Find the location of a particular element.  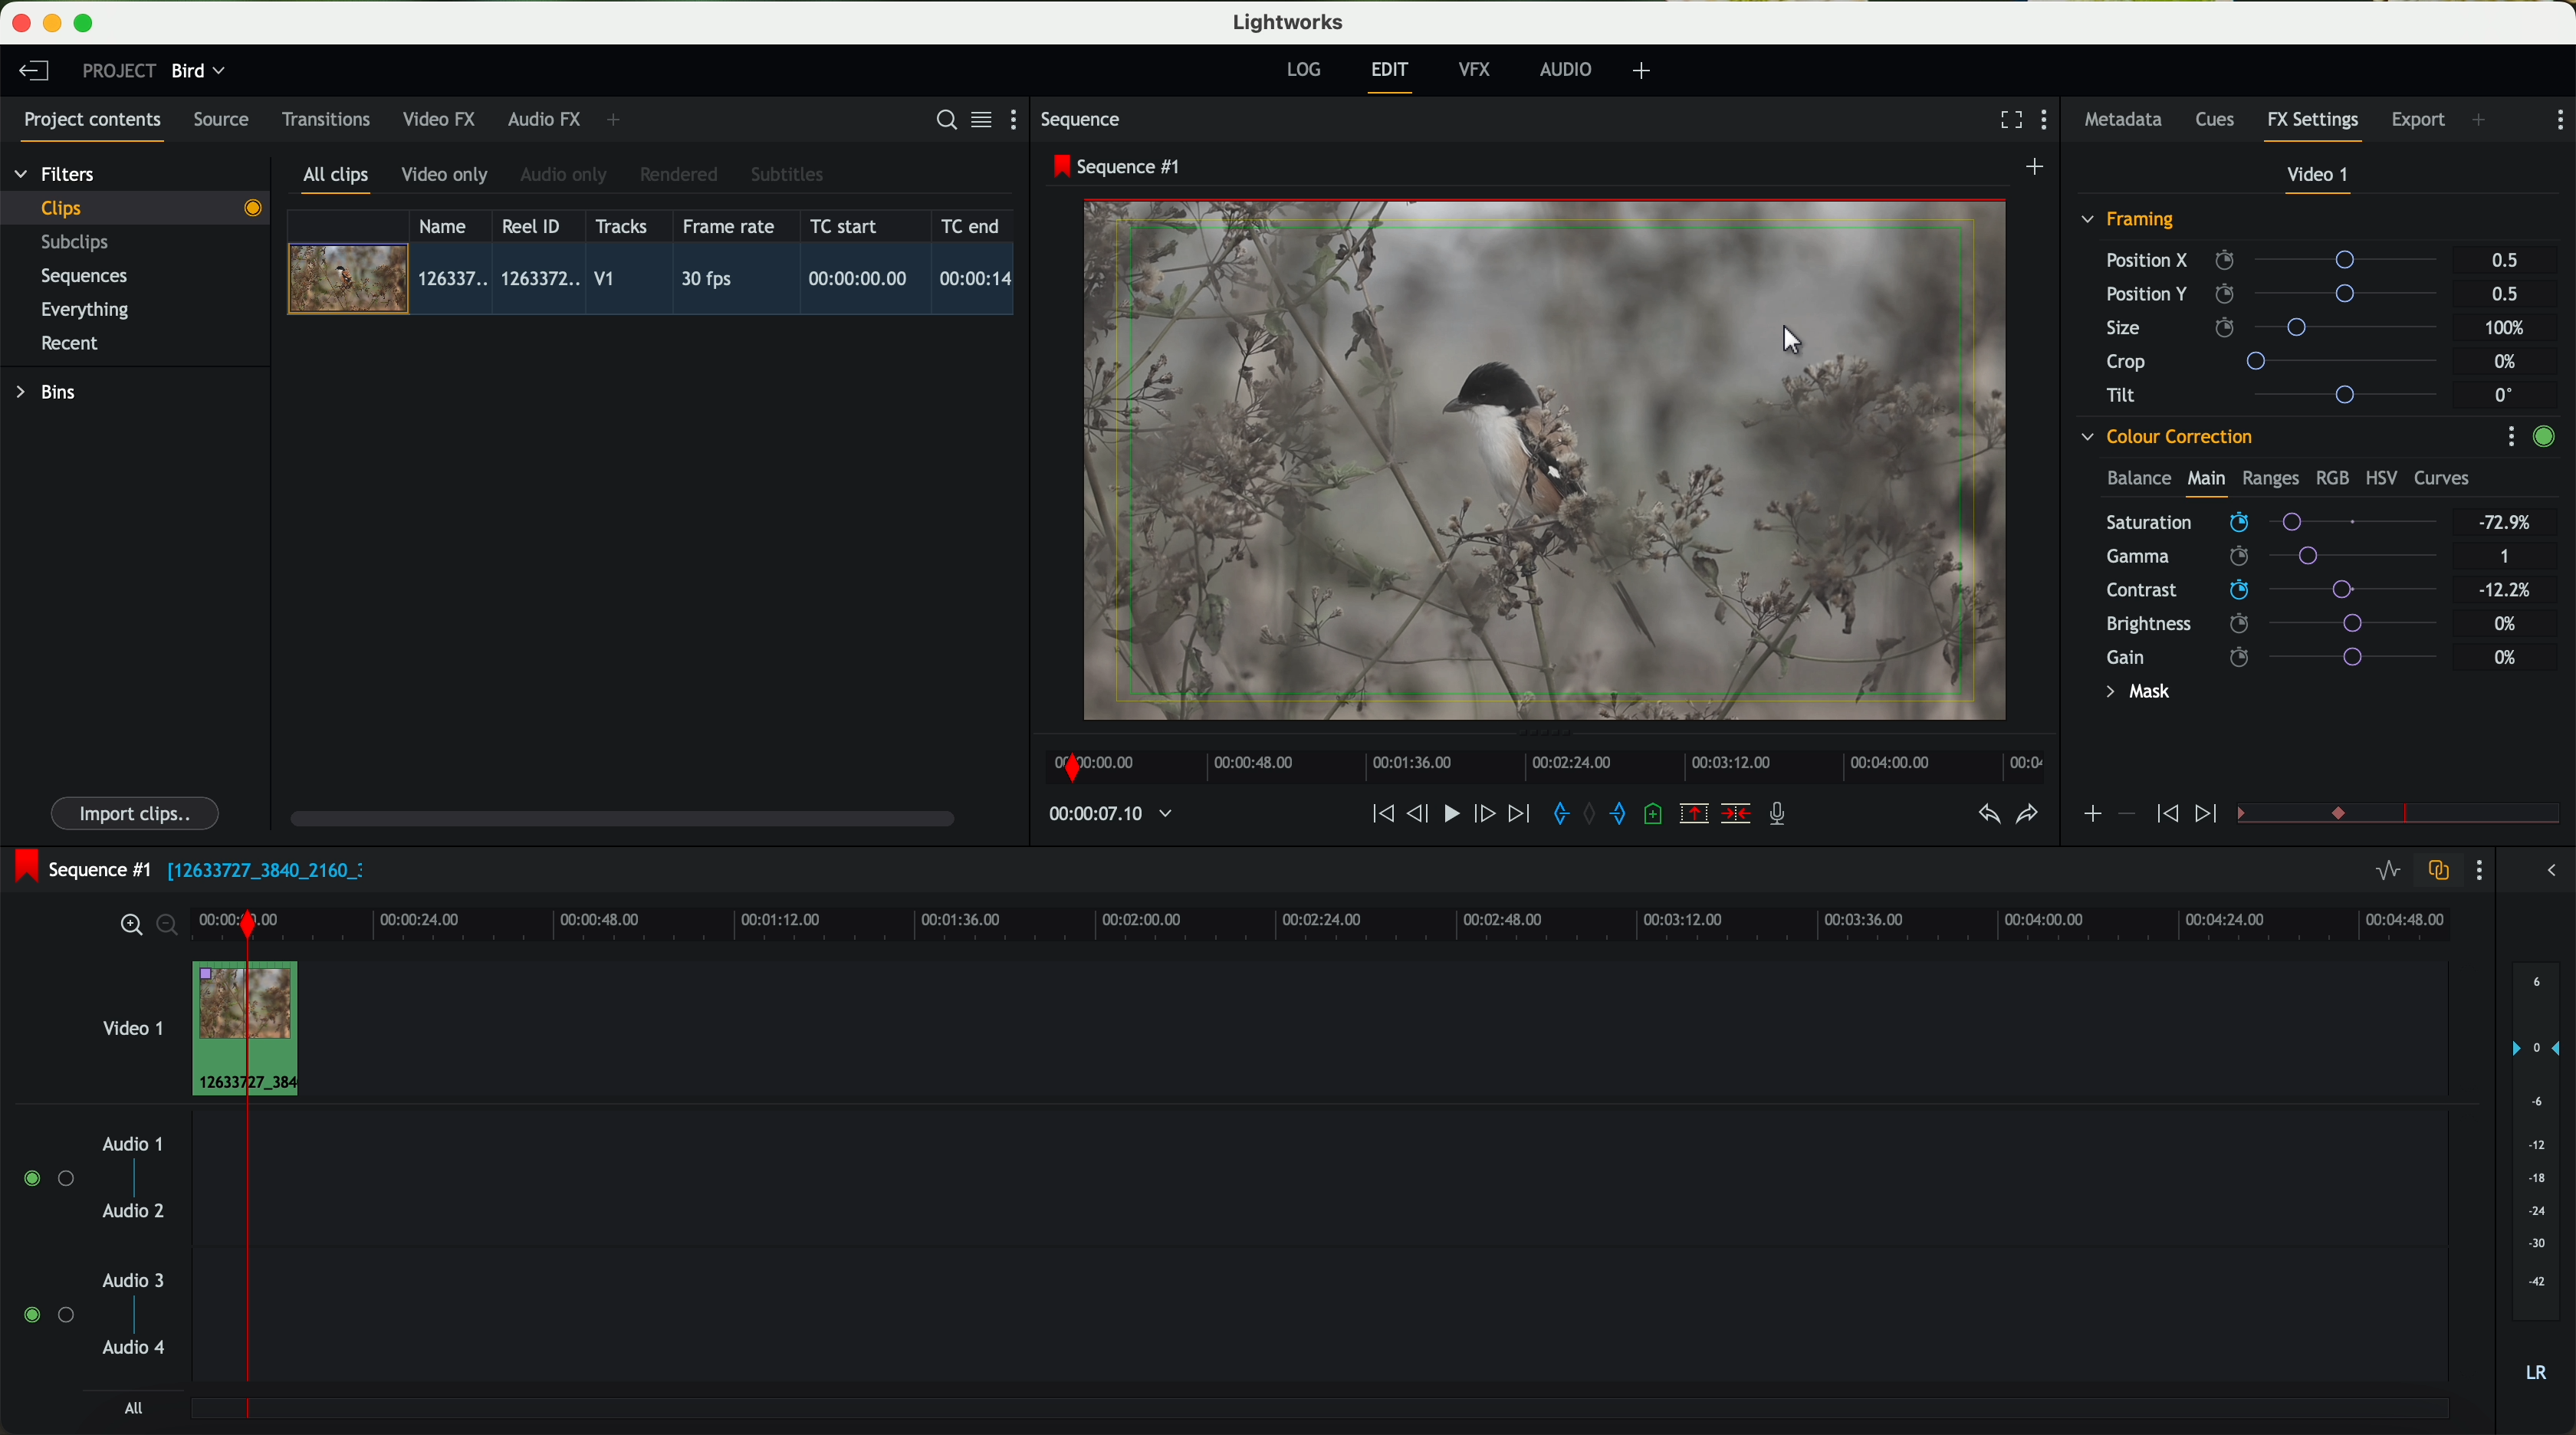

tilt is located at coordinates (2281, 394).